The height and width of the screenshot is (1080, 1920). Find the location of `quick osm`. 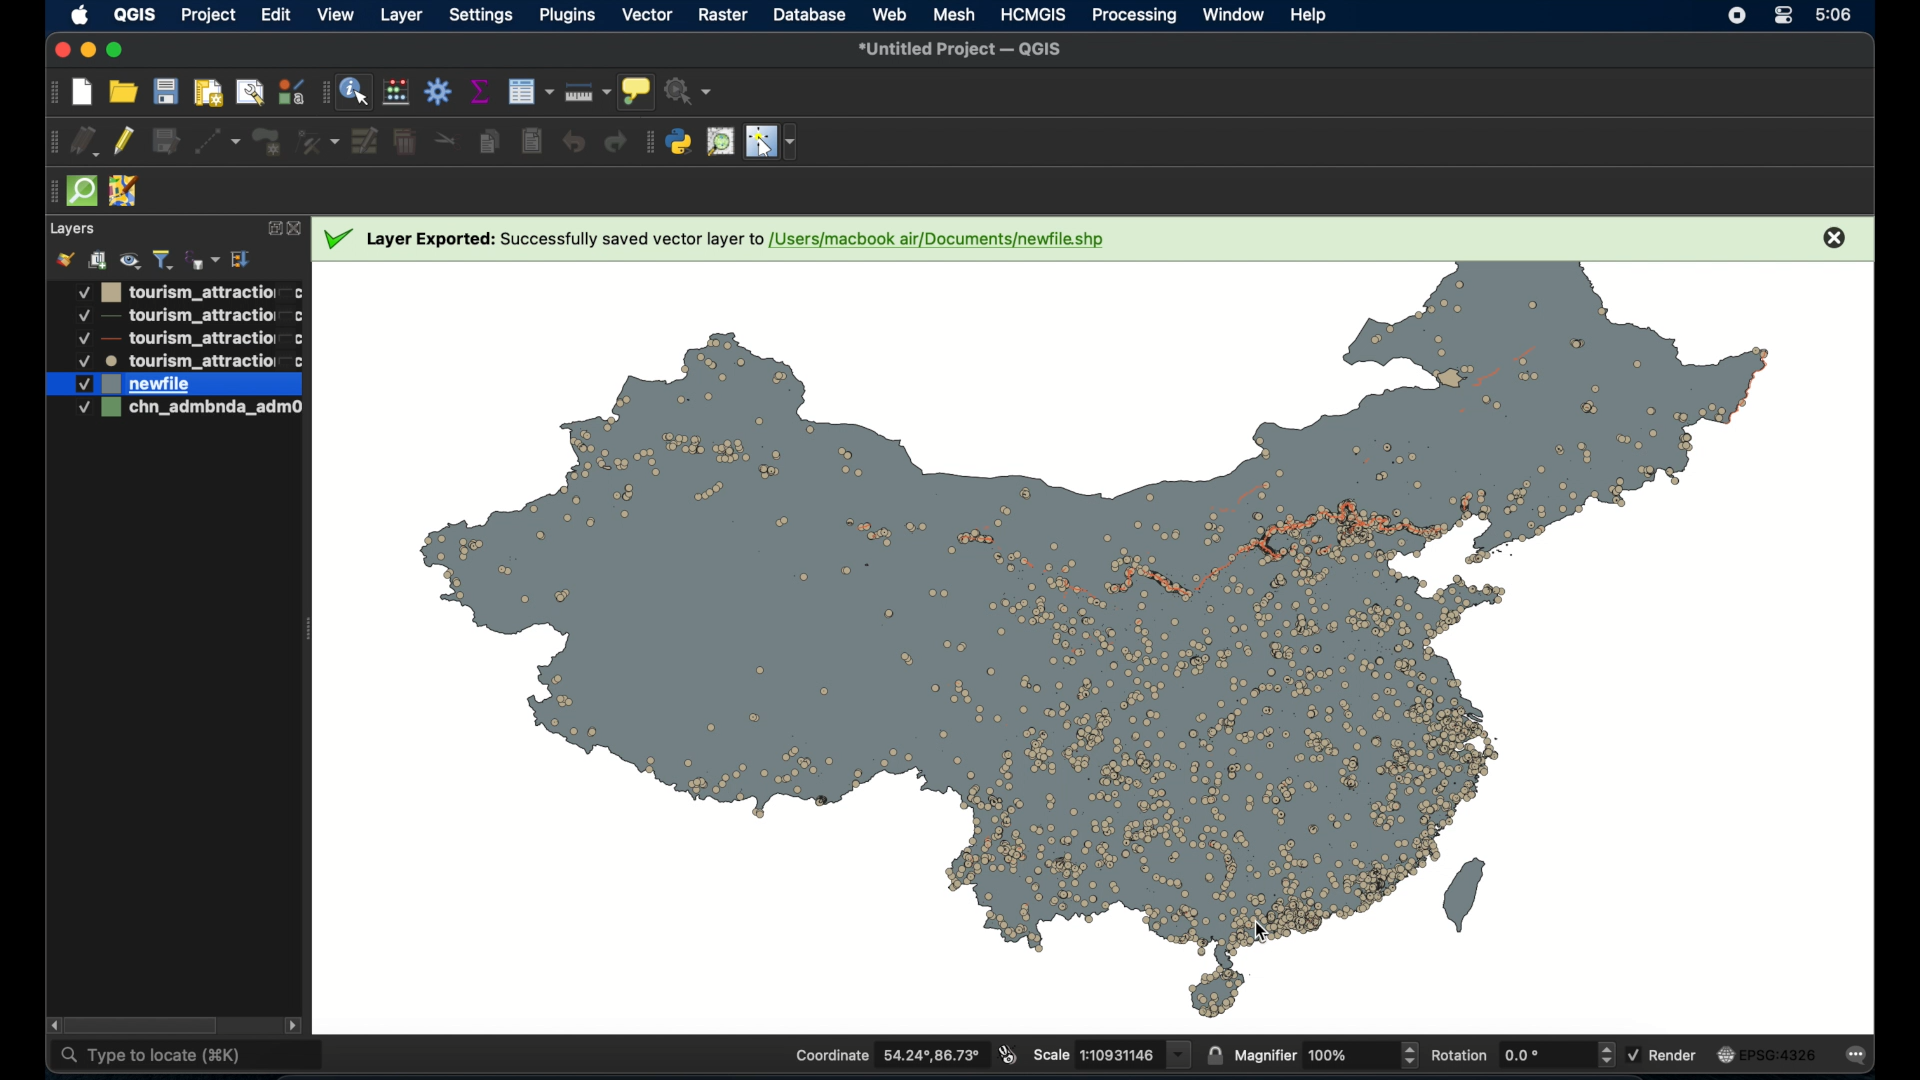

quick osm is located at coordinates (81, 192).